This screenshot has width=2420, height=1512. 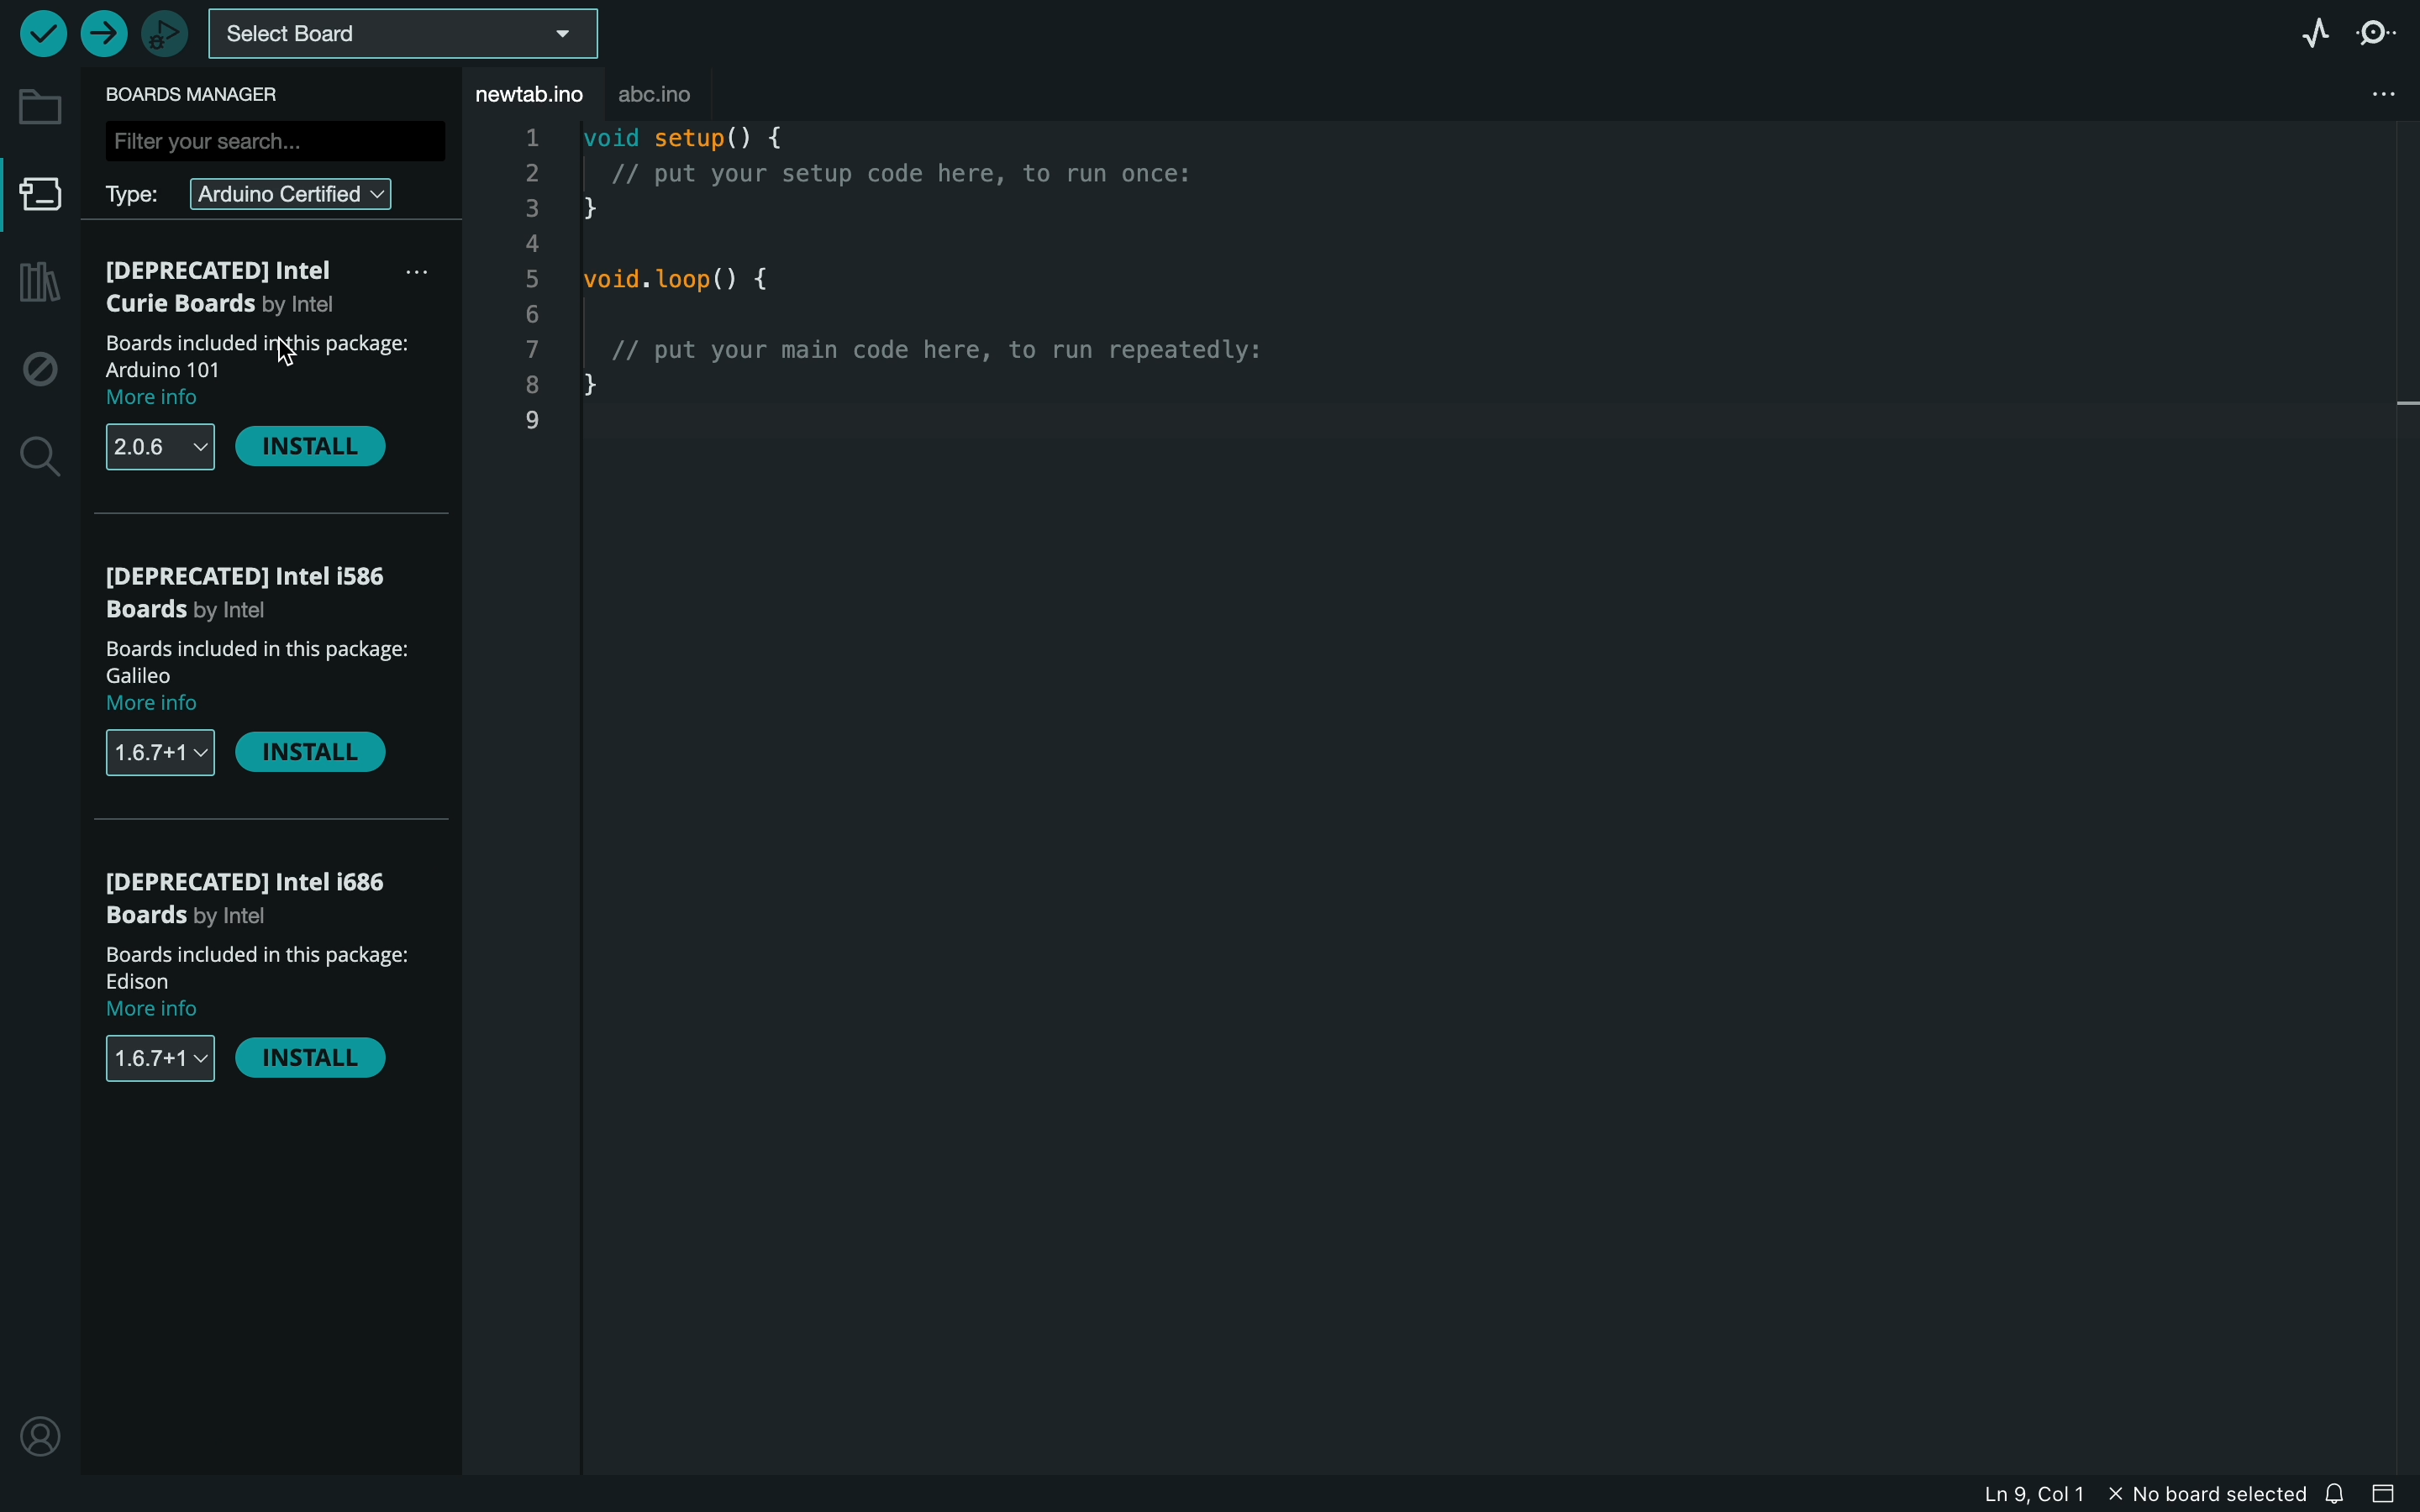 What do you see at coordinates (313, 446) in the screenshot?
I see `install` at bounding box center [313, 446].